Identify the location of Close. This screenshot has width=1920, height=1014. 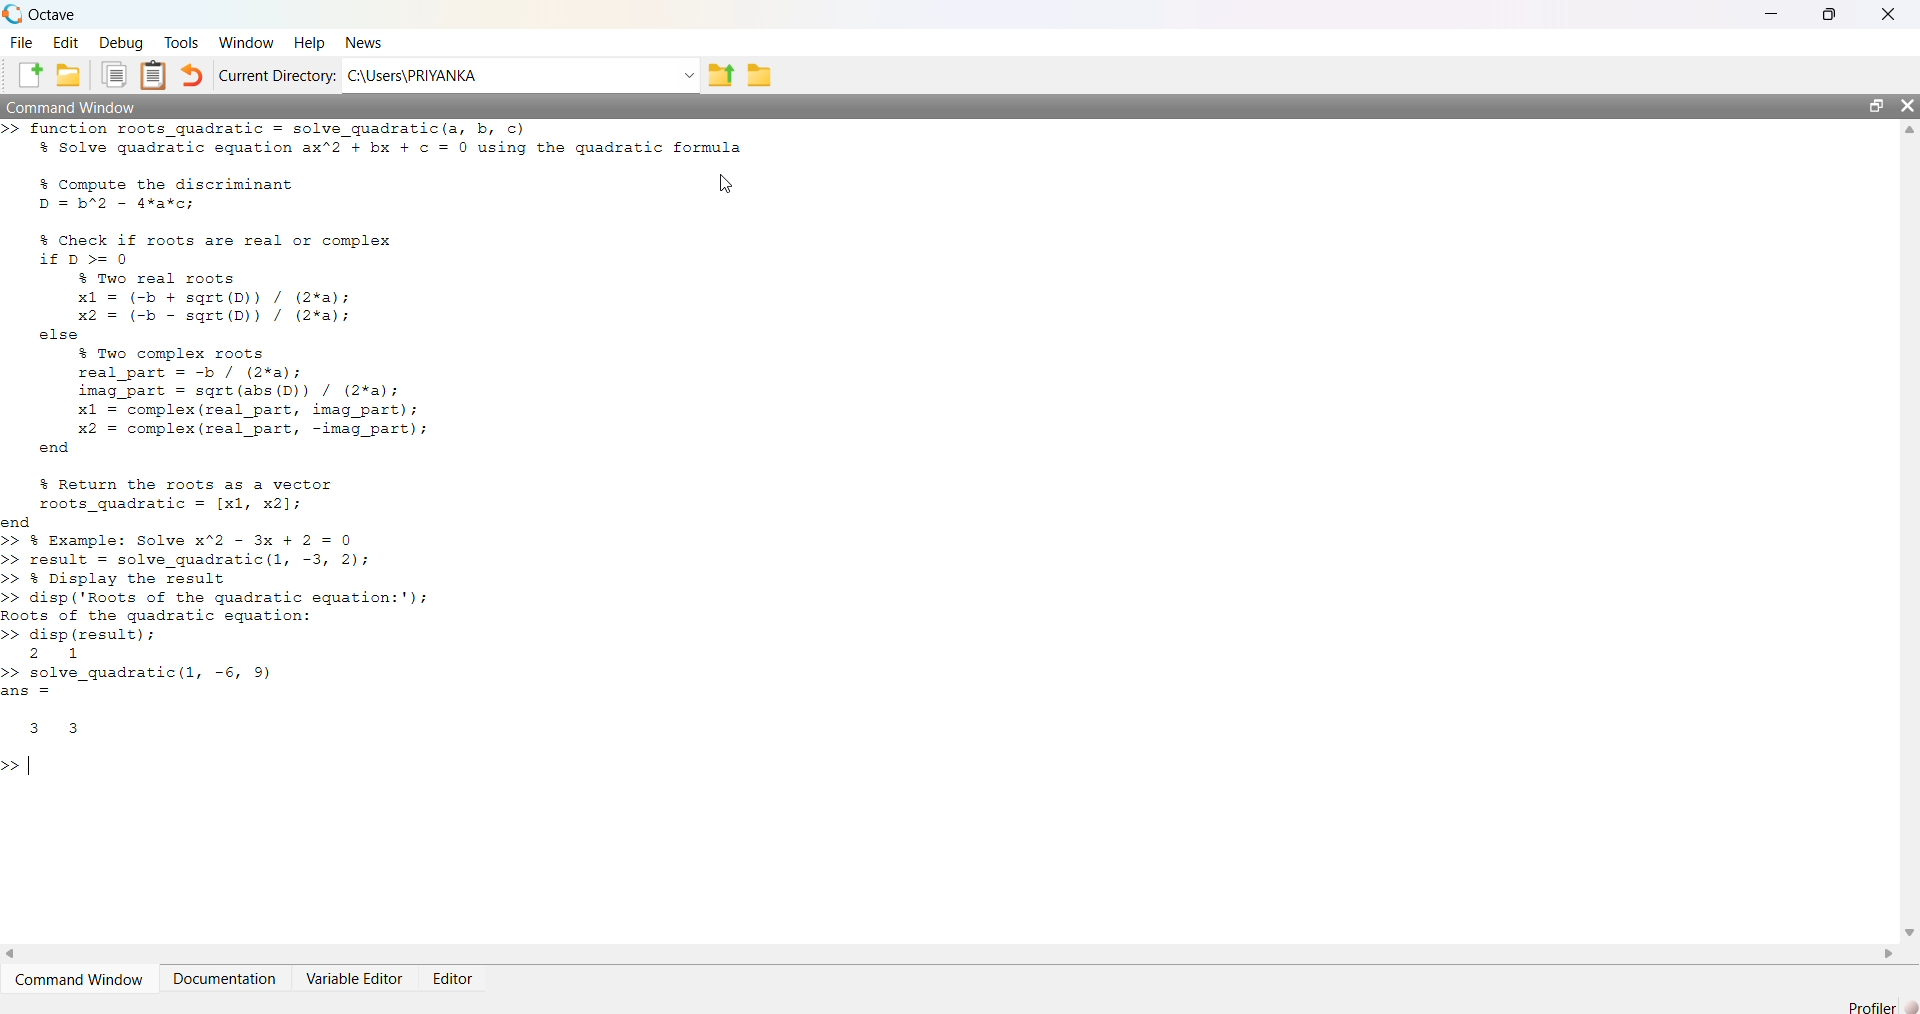
(1888, 14).